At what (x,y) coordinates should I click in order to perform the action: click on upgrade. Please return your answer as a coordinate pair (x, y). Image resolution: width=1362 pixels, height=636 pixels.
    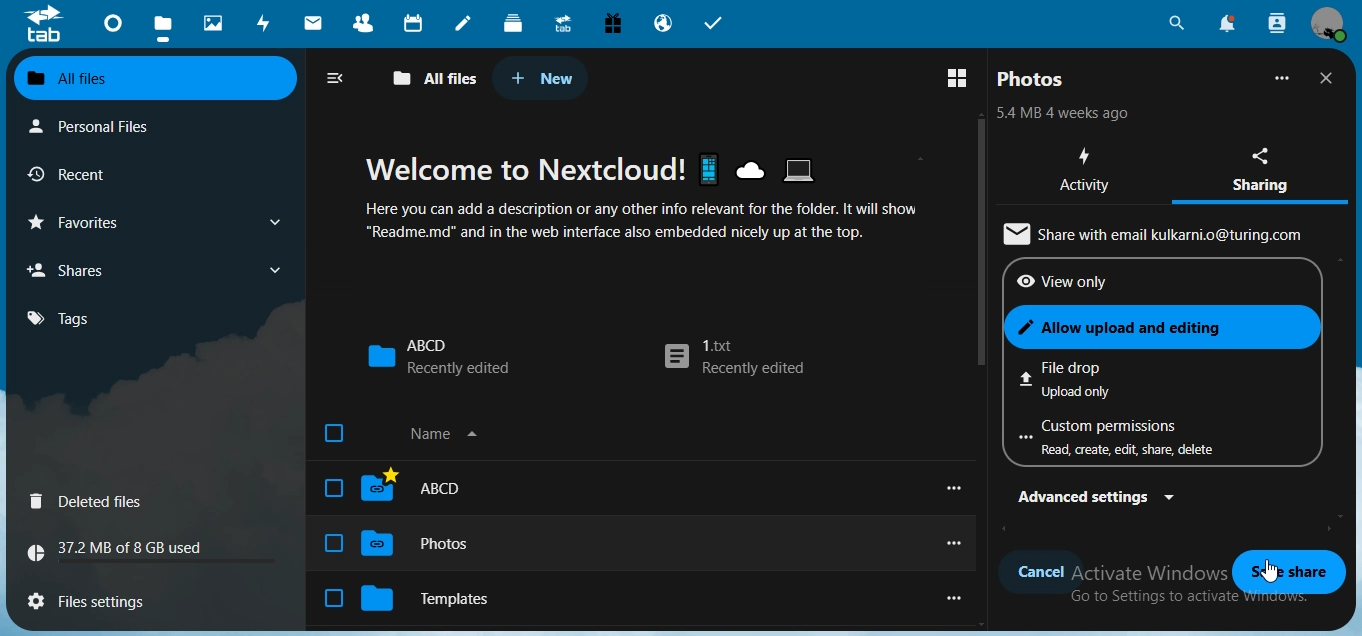
    Looking at the image, I should click on (567, 26).